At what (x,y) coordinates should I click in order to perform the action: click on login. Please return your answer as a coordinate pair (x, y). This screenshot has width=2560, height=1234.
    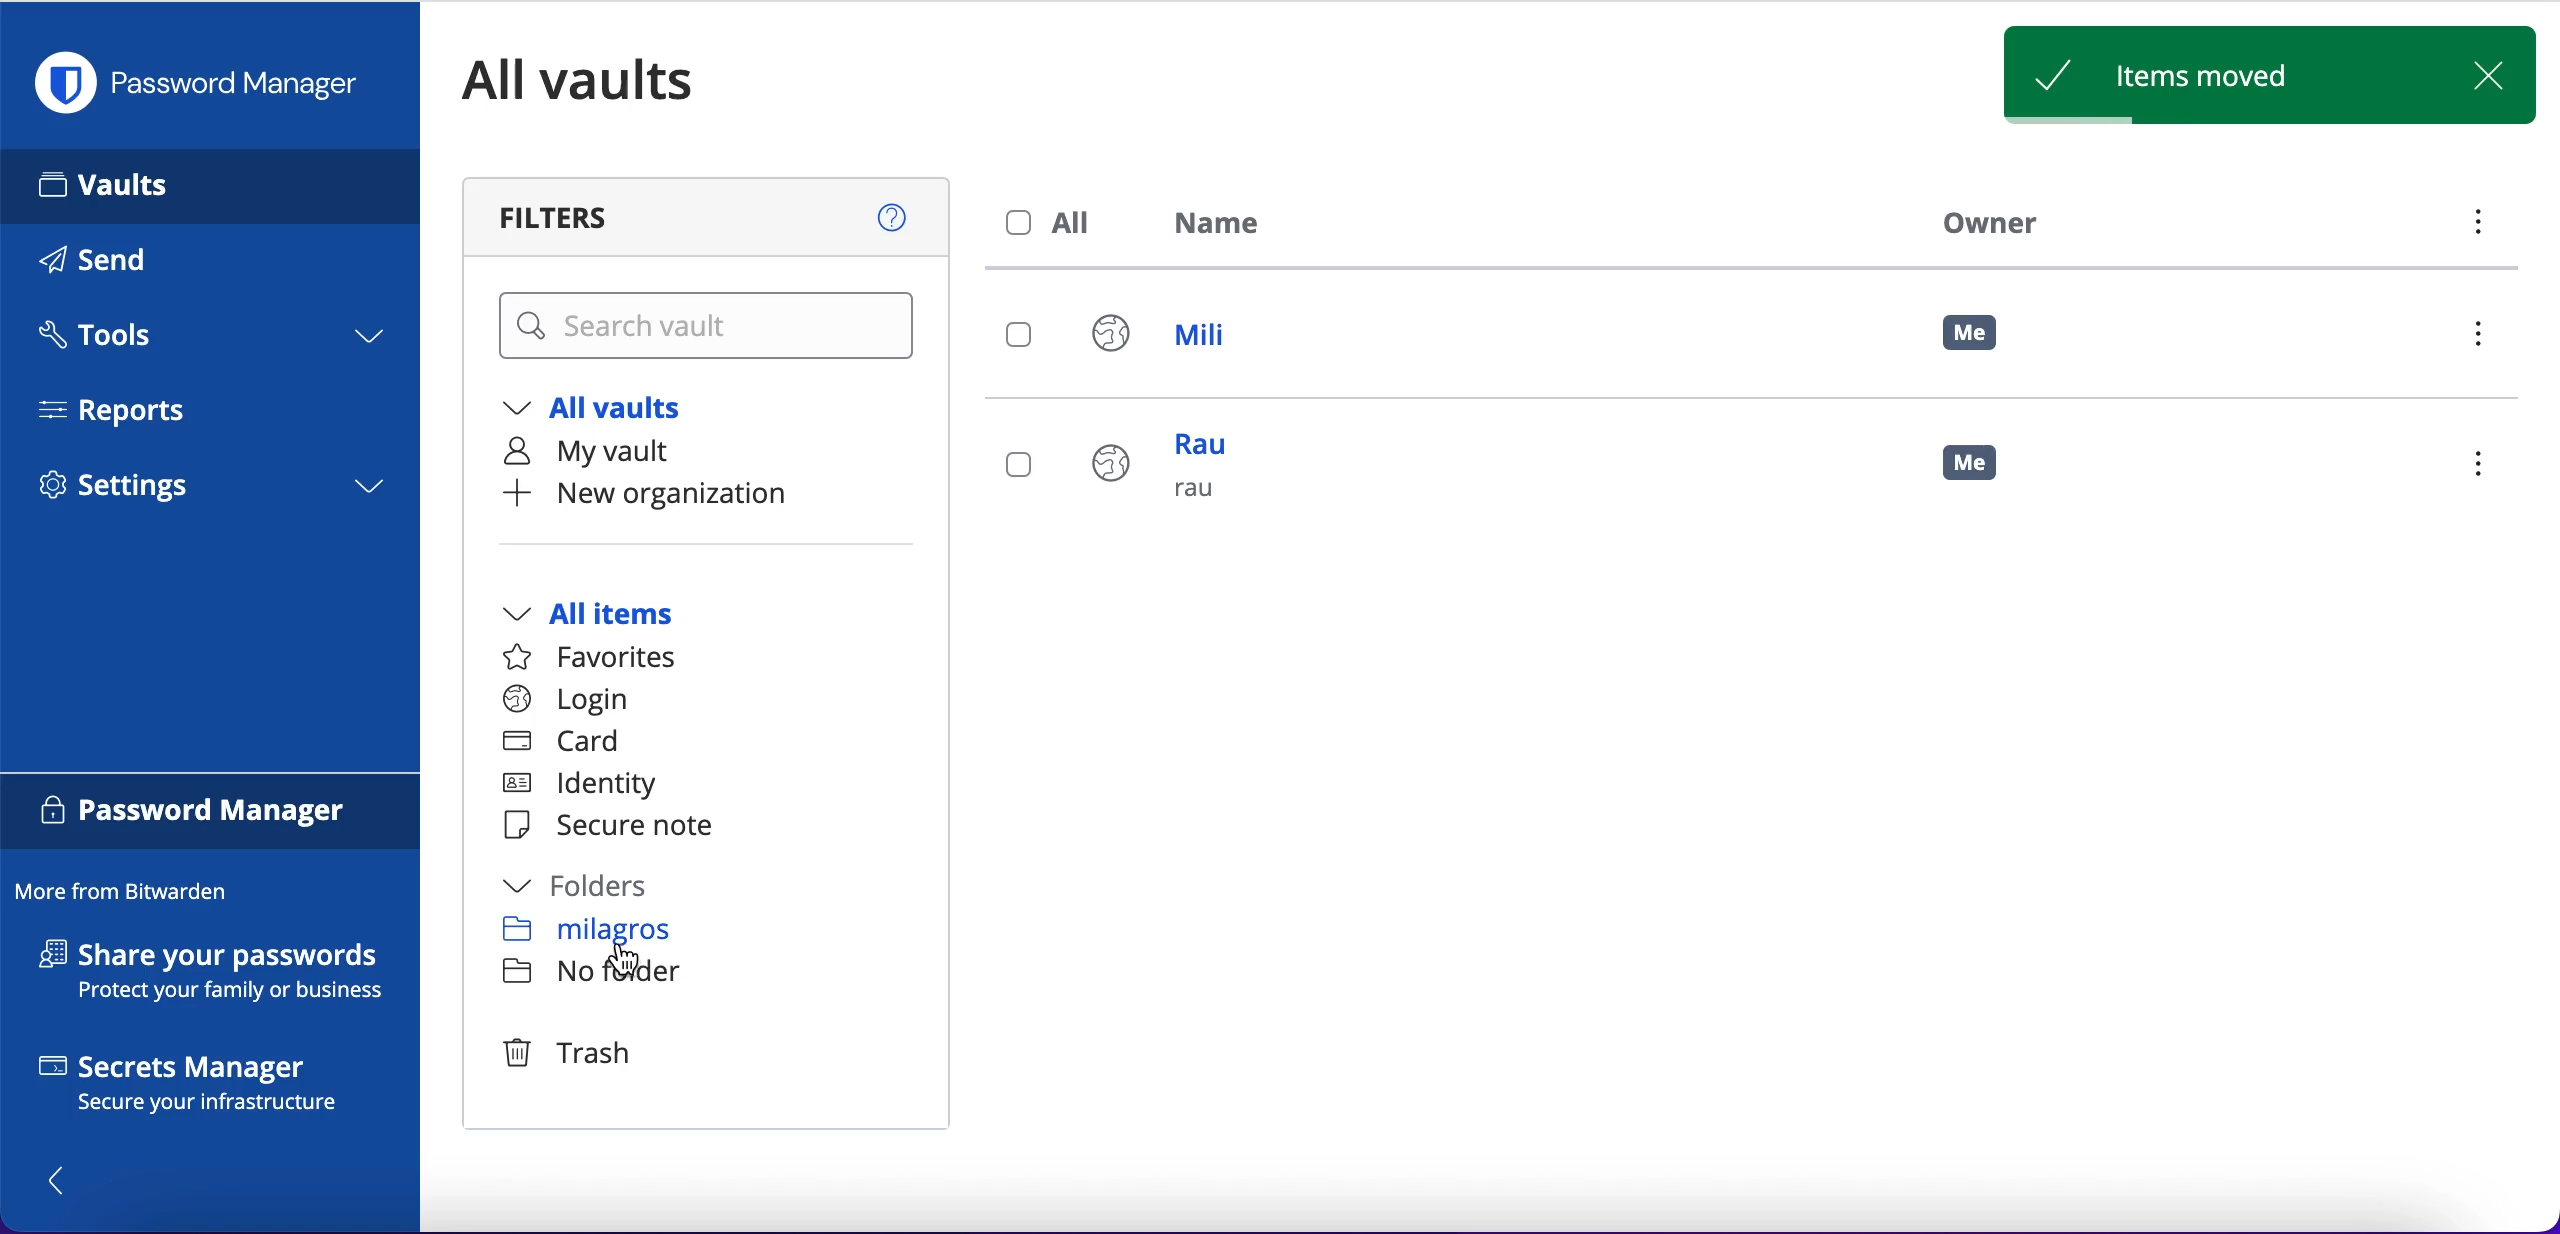
    Looking at the image, I should click on (566, 700).